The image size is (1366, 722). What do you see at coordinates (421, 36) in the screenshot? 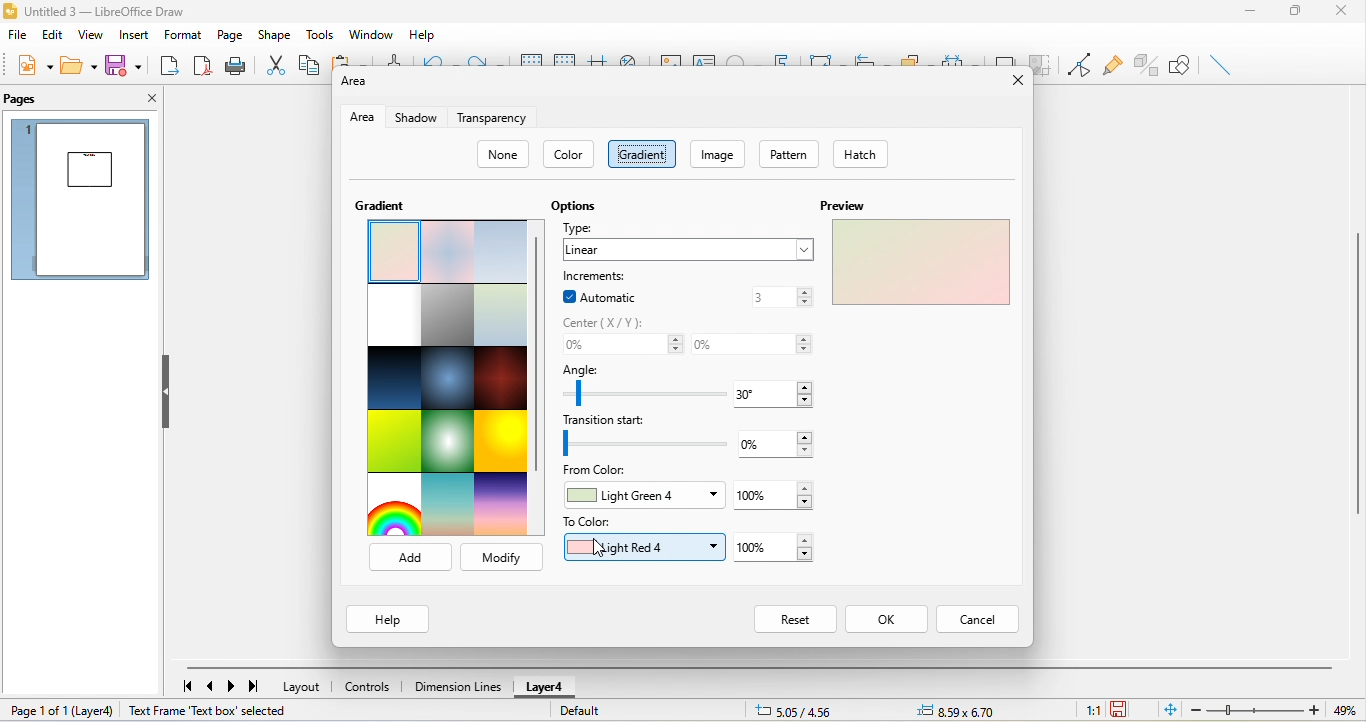
I see `help` at bounding box center [421, 36].